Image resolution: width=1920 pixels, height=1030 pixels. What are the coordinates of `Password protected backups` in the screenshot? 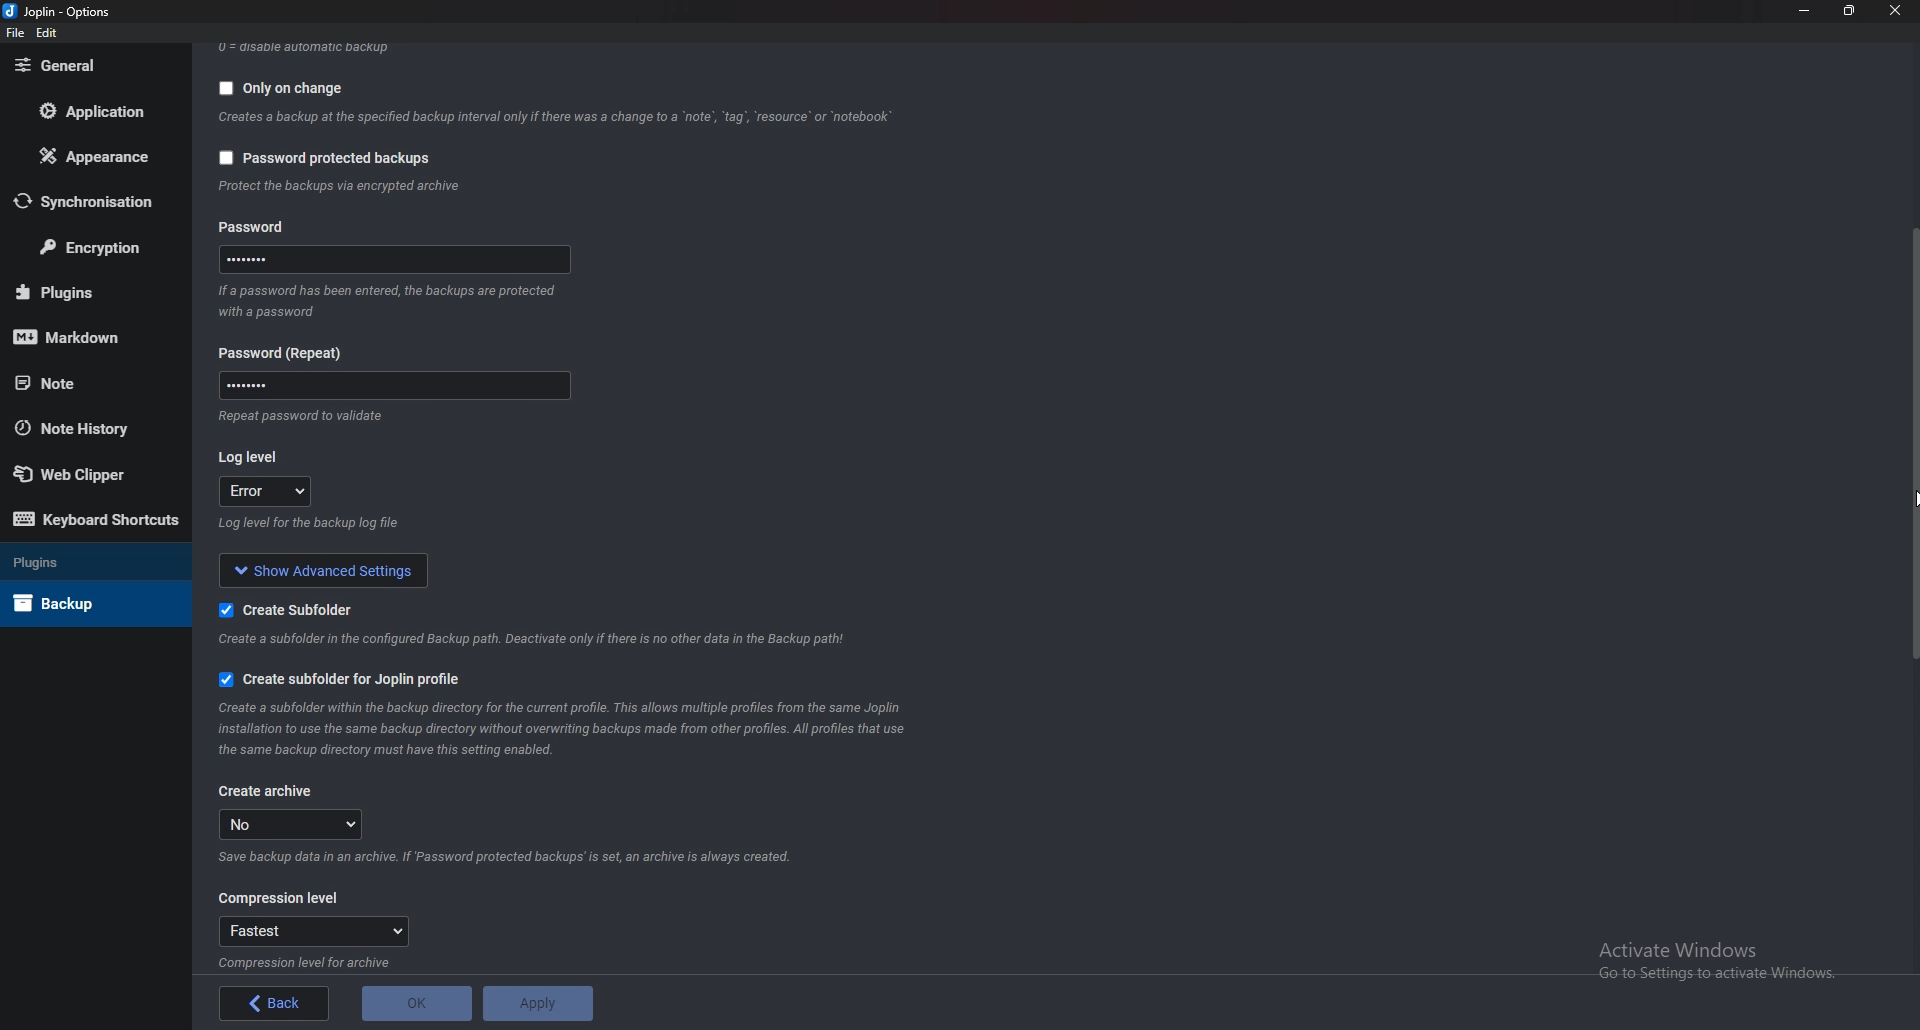 It's located at (328, 159).